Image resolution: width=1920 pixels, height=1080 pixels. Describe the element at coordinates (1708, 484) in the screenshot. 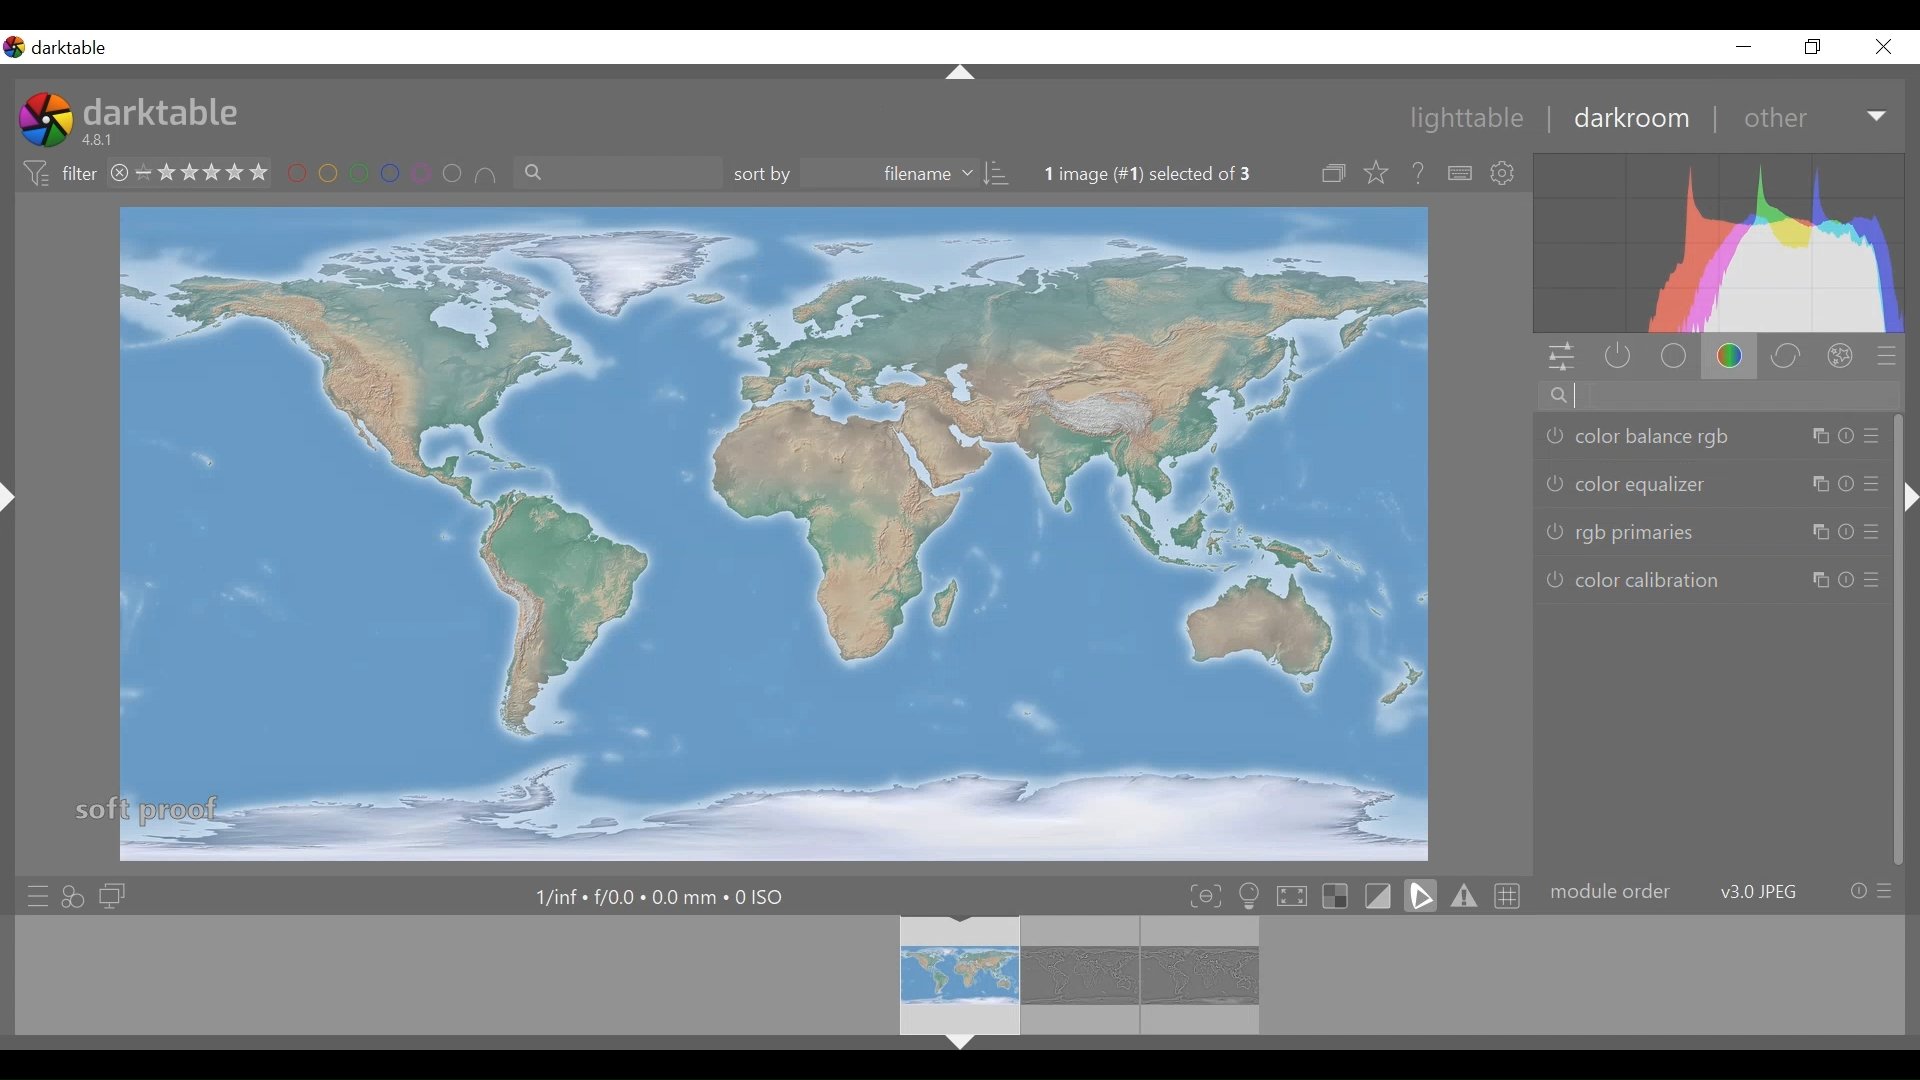

I see `color equalizer` at that location.